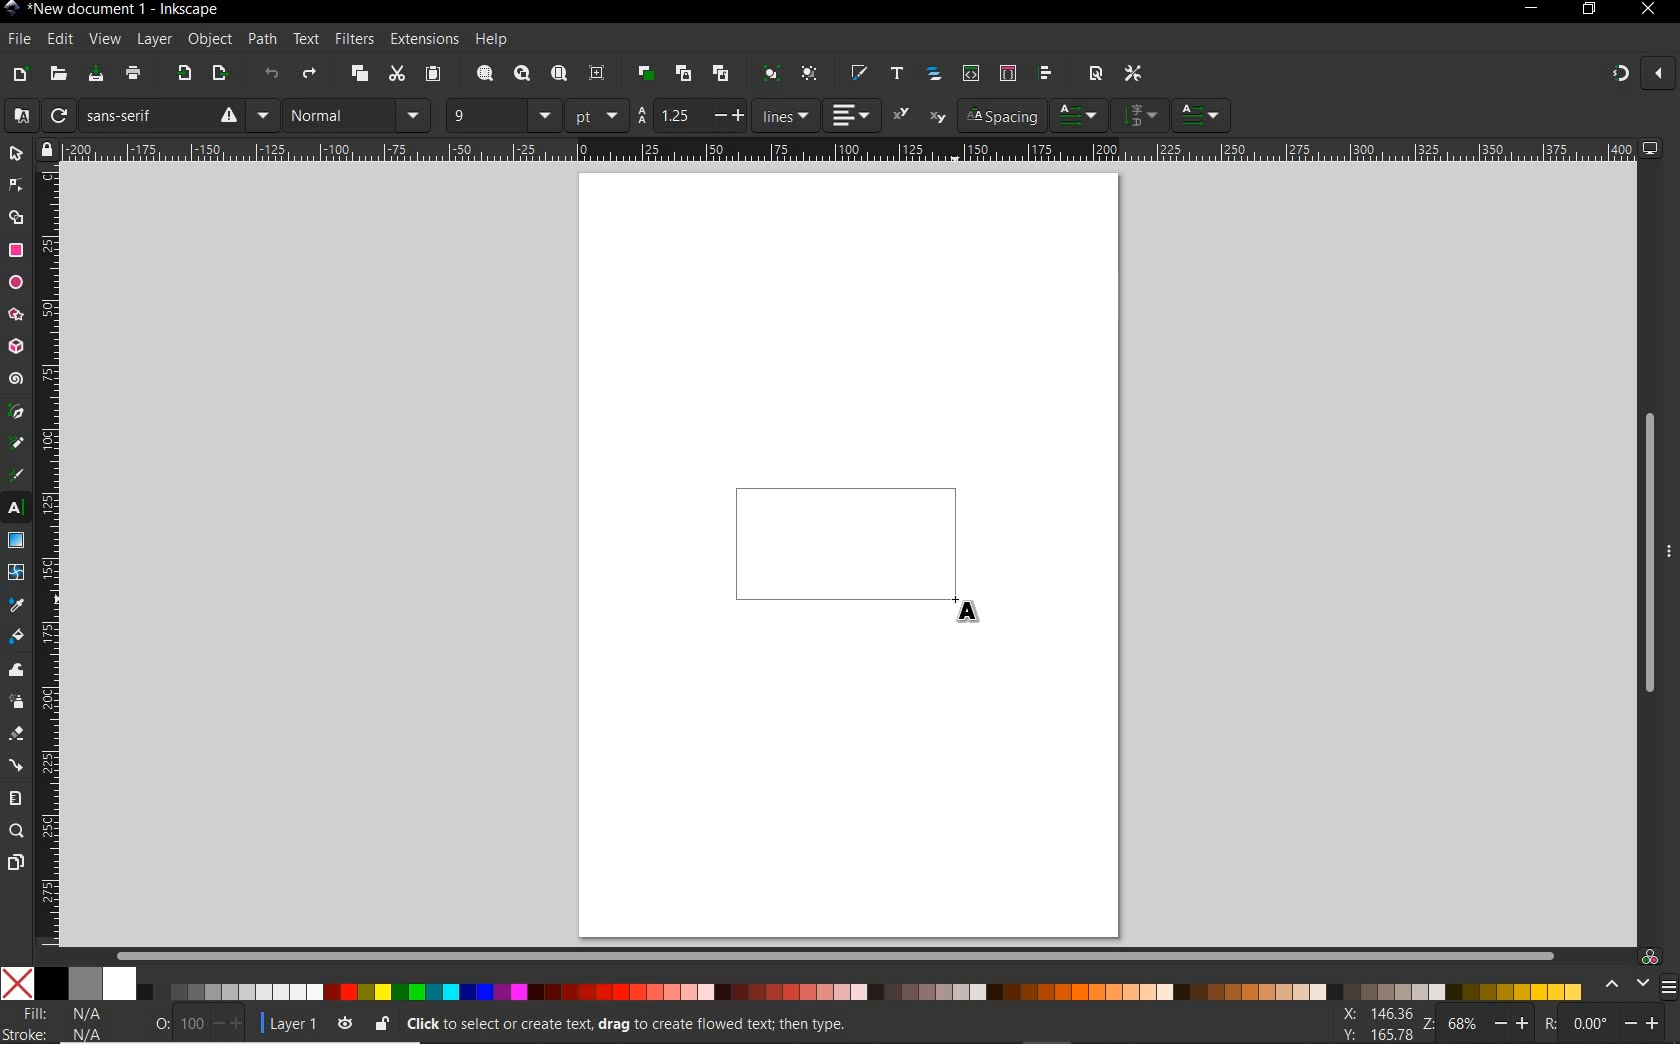 This screenshot has height=1044, width=1680. What do you see at coordinates (809, 74) in the screenshot?
I see `ungroup` at bounding box center [809, 74].